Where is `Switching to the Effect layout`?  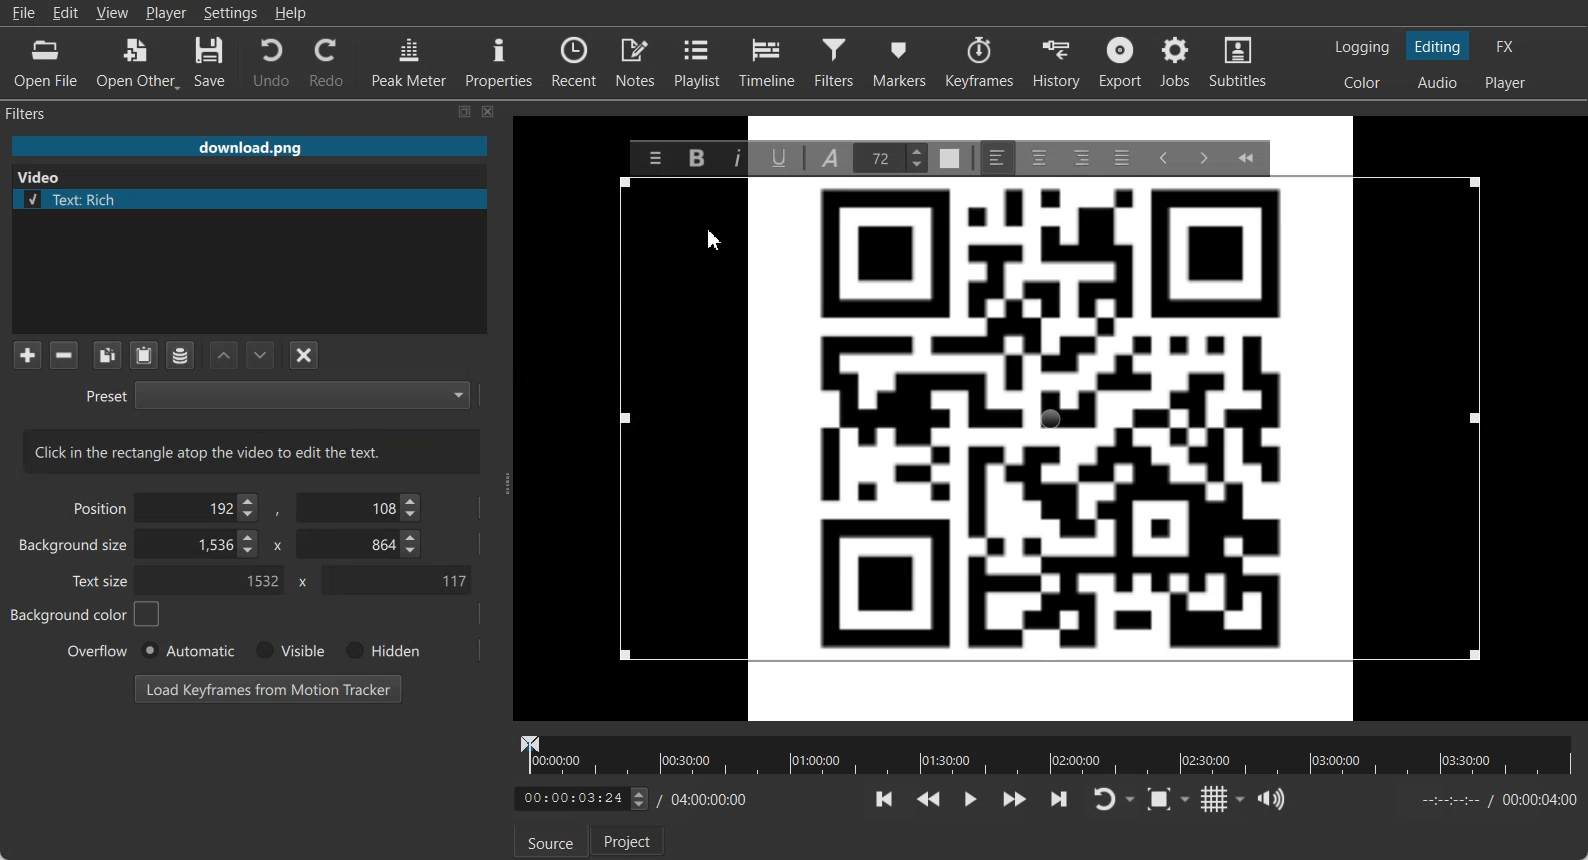
Switching to the Effect layout is located at coordinates (1506, 46).